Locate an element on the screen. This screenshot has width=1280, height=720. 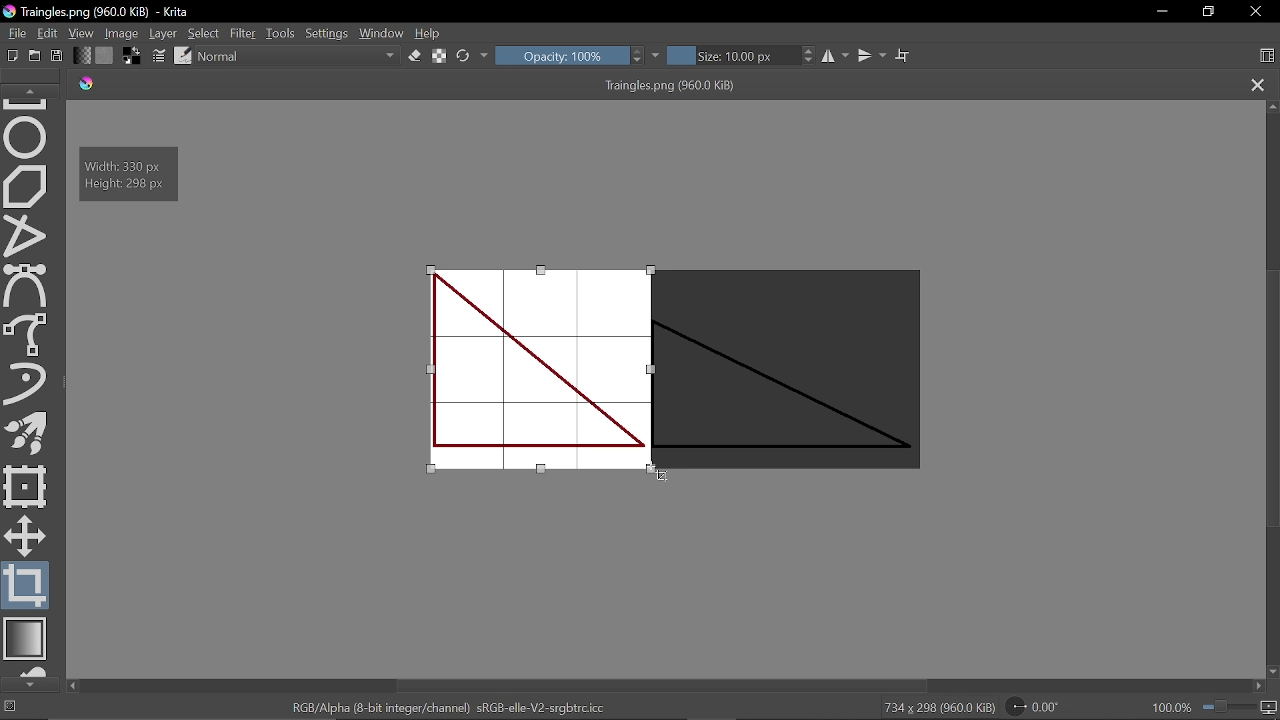
Filter is located at coordinates (242, 33).